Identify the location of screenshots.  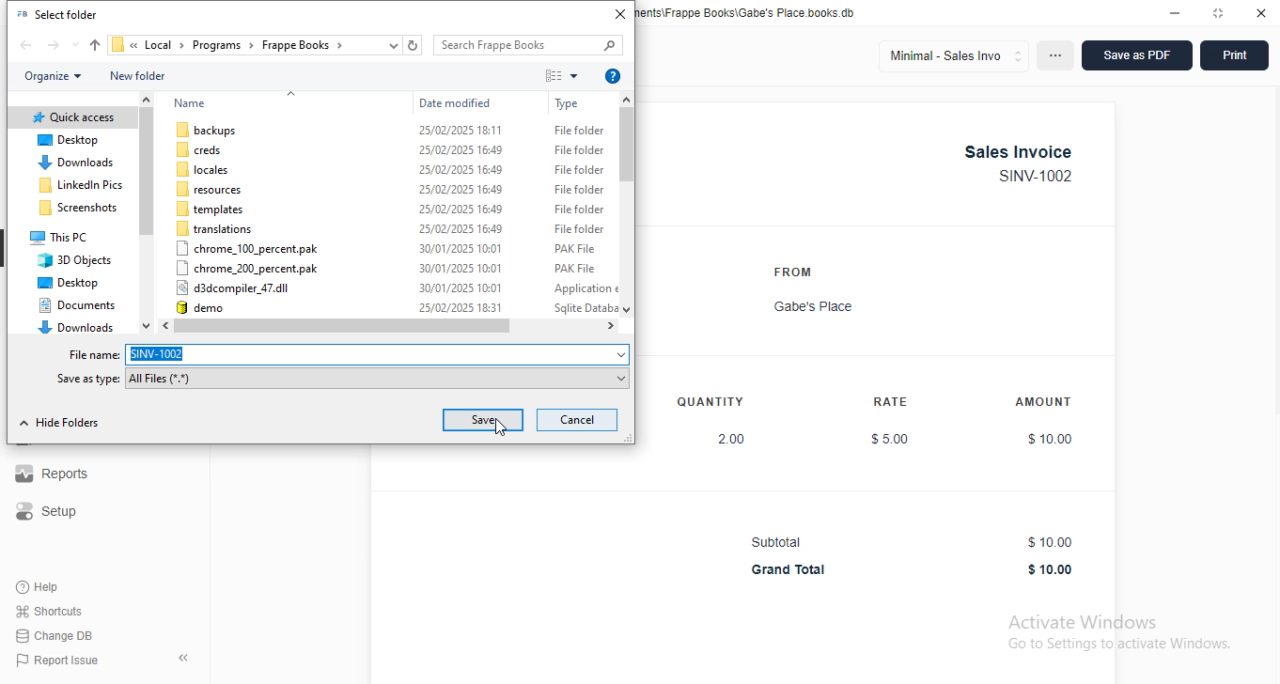
(79, 207).